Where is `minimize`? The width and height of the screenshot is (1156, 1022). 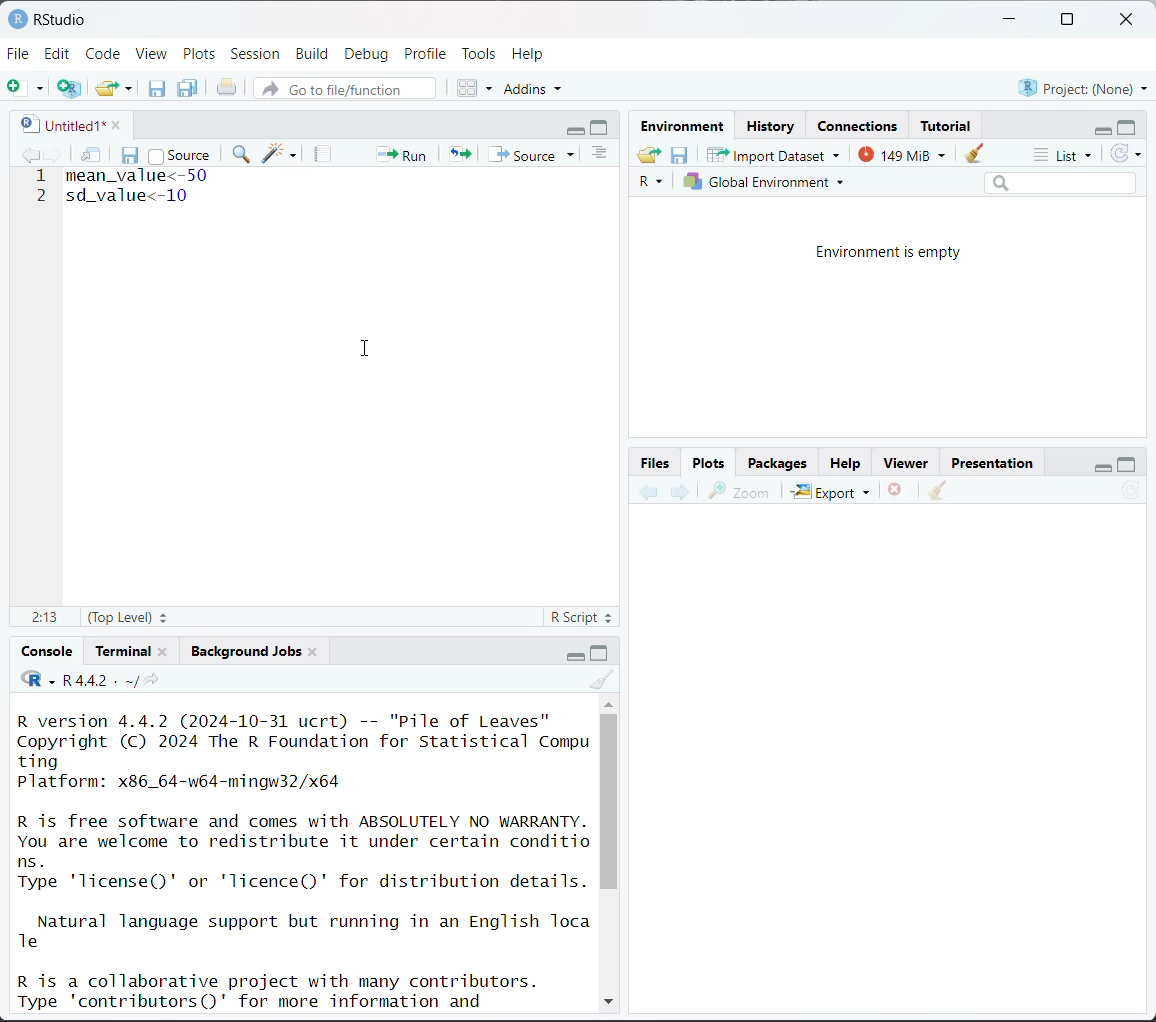
minimize is located at coordinates (1011, 20).